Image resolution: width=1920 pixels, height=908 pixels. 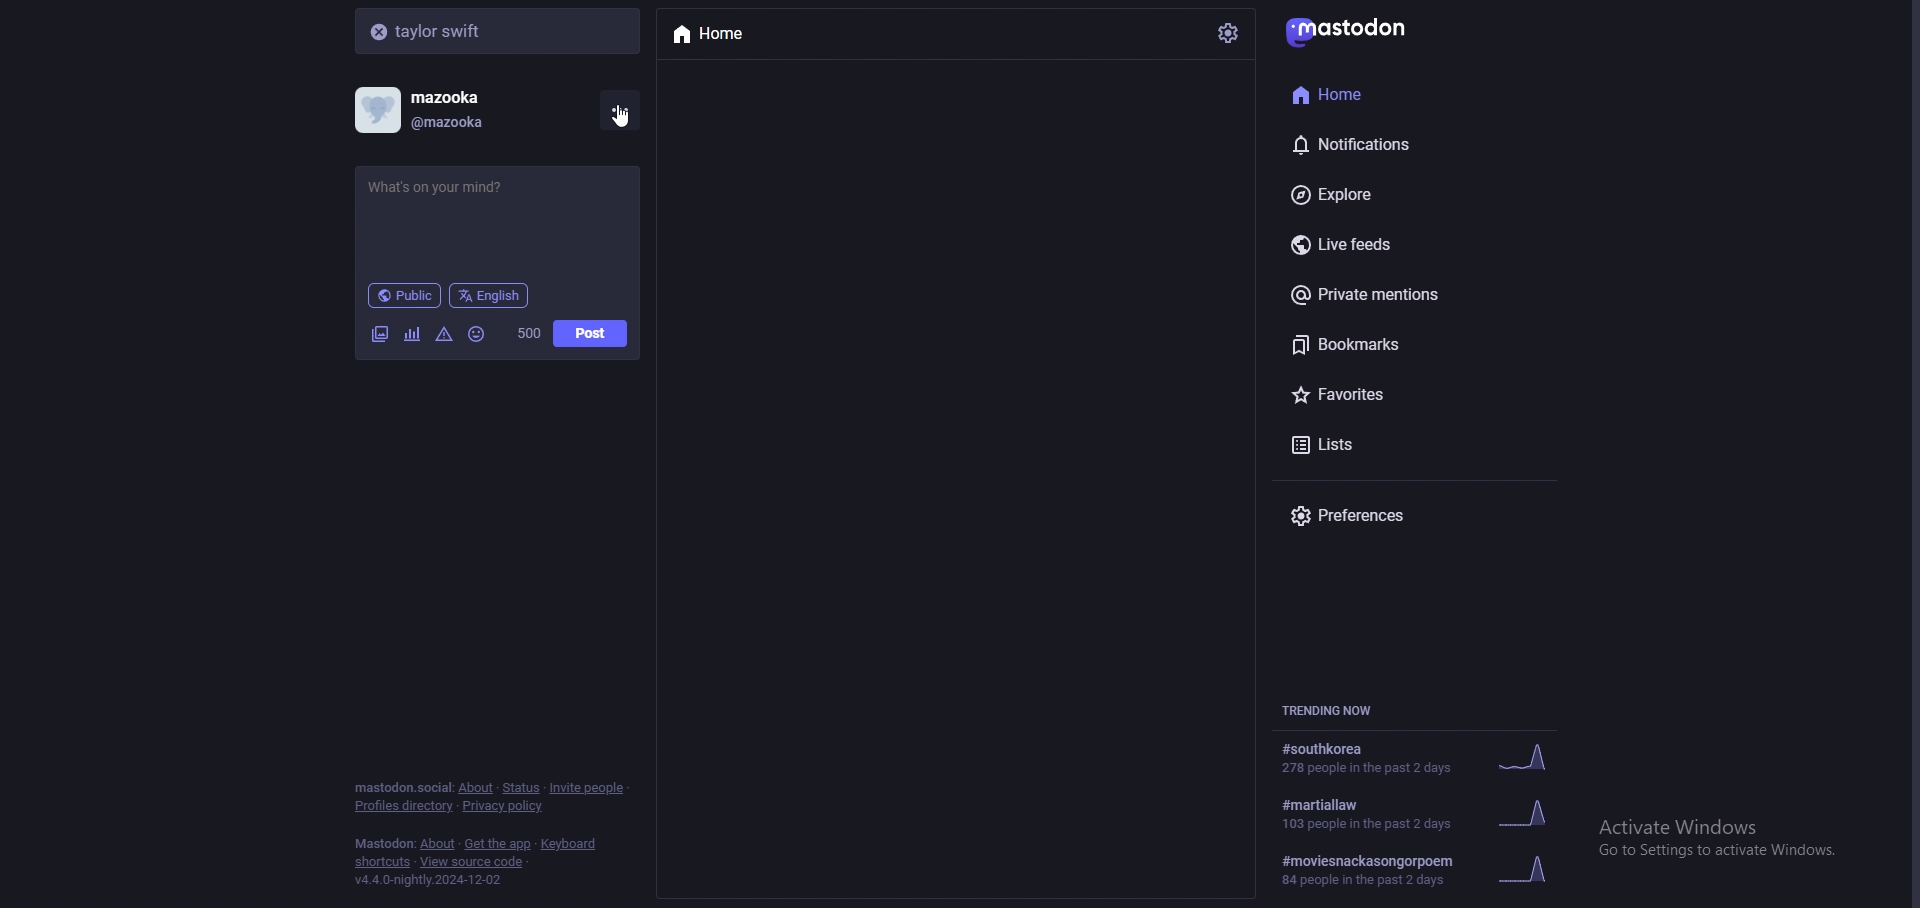 I want to click on language, so click(x=492, y=295).